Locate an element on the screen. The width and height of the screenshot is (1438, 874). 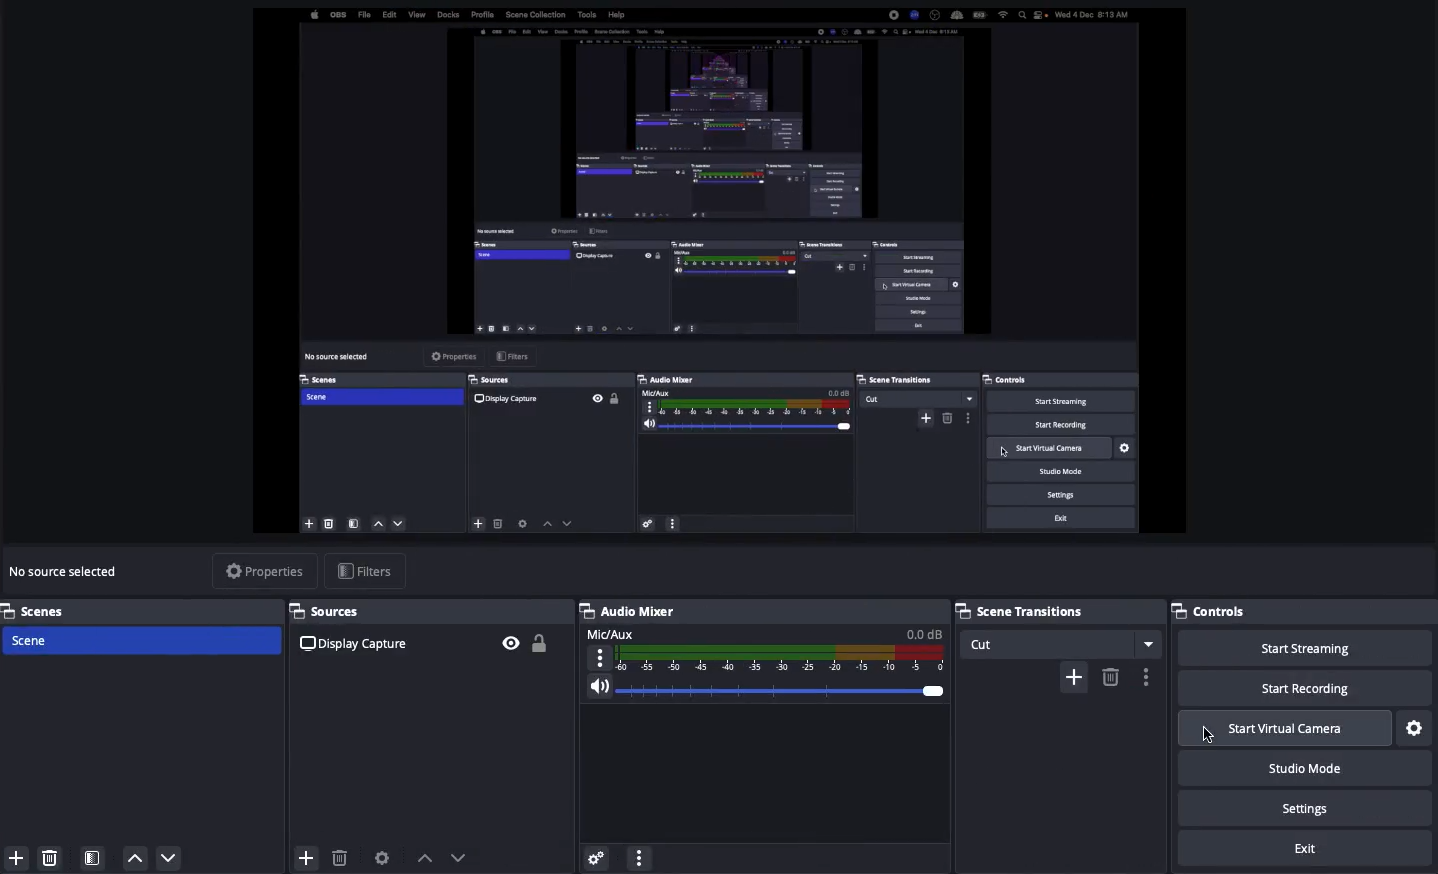
Add is located at coordinates (16, 857).